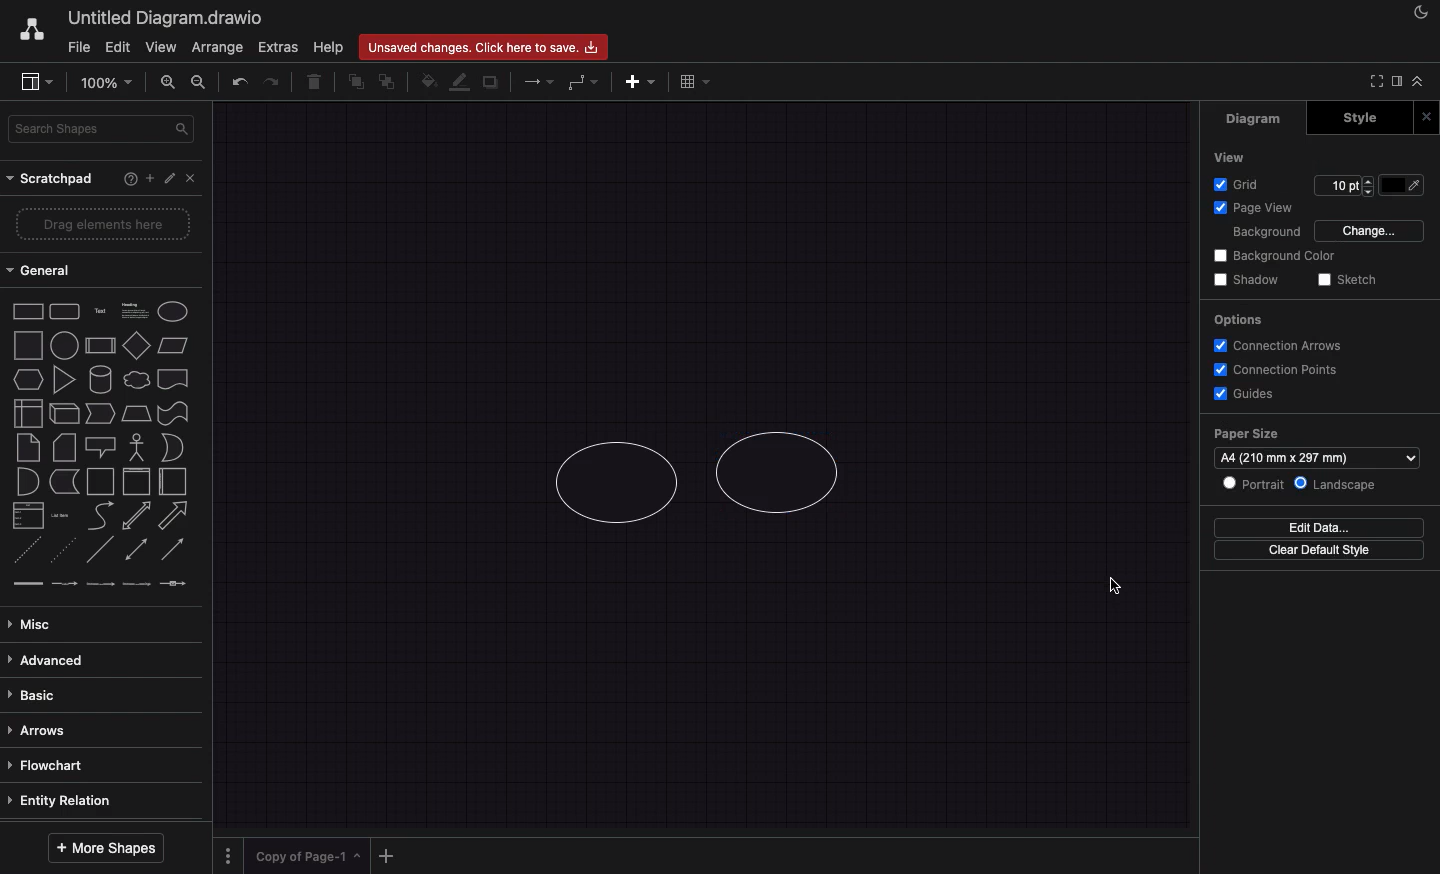  Describe the element at coordinates (386, 856) in the screenshot. I see `add new page` at that location.